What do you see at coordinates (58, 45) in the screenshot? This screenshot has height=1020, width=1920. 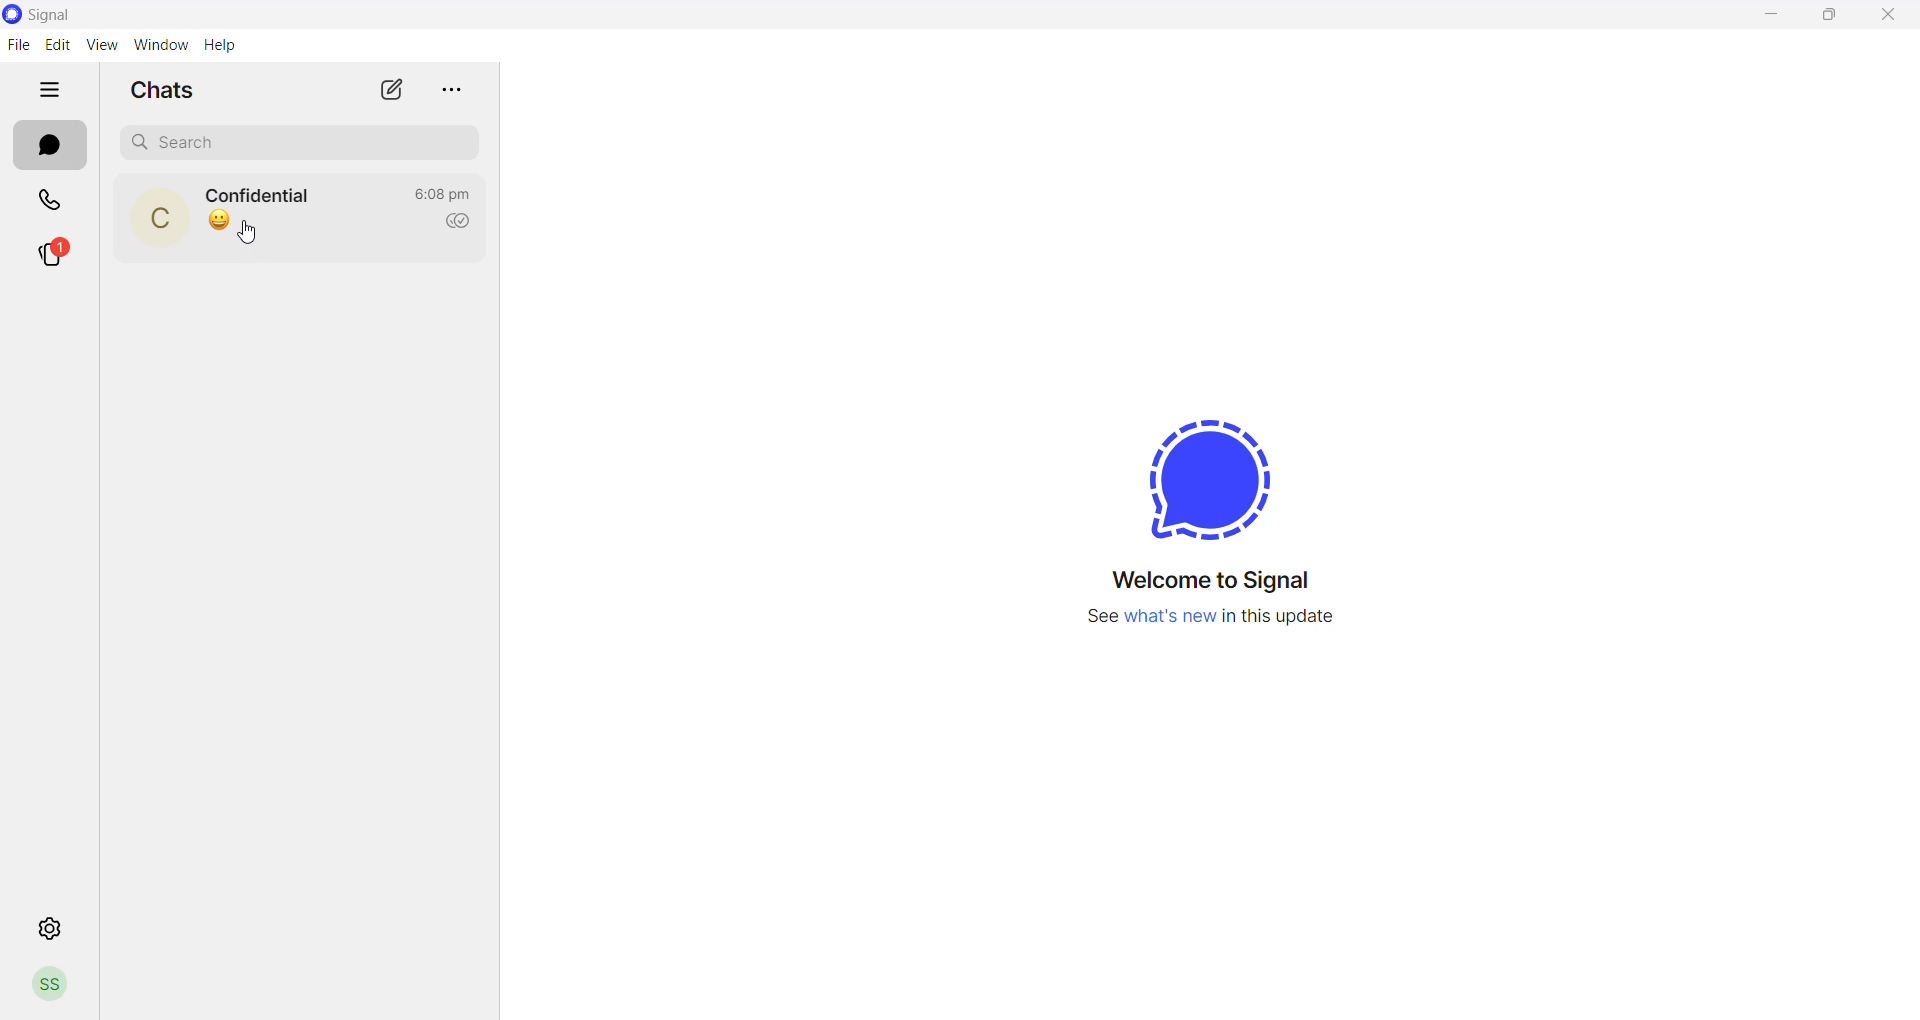 I see `edit` at bounding box center [58, 45].